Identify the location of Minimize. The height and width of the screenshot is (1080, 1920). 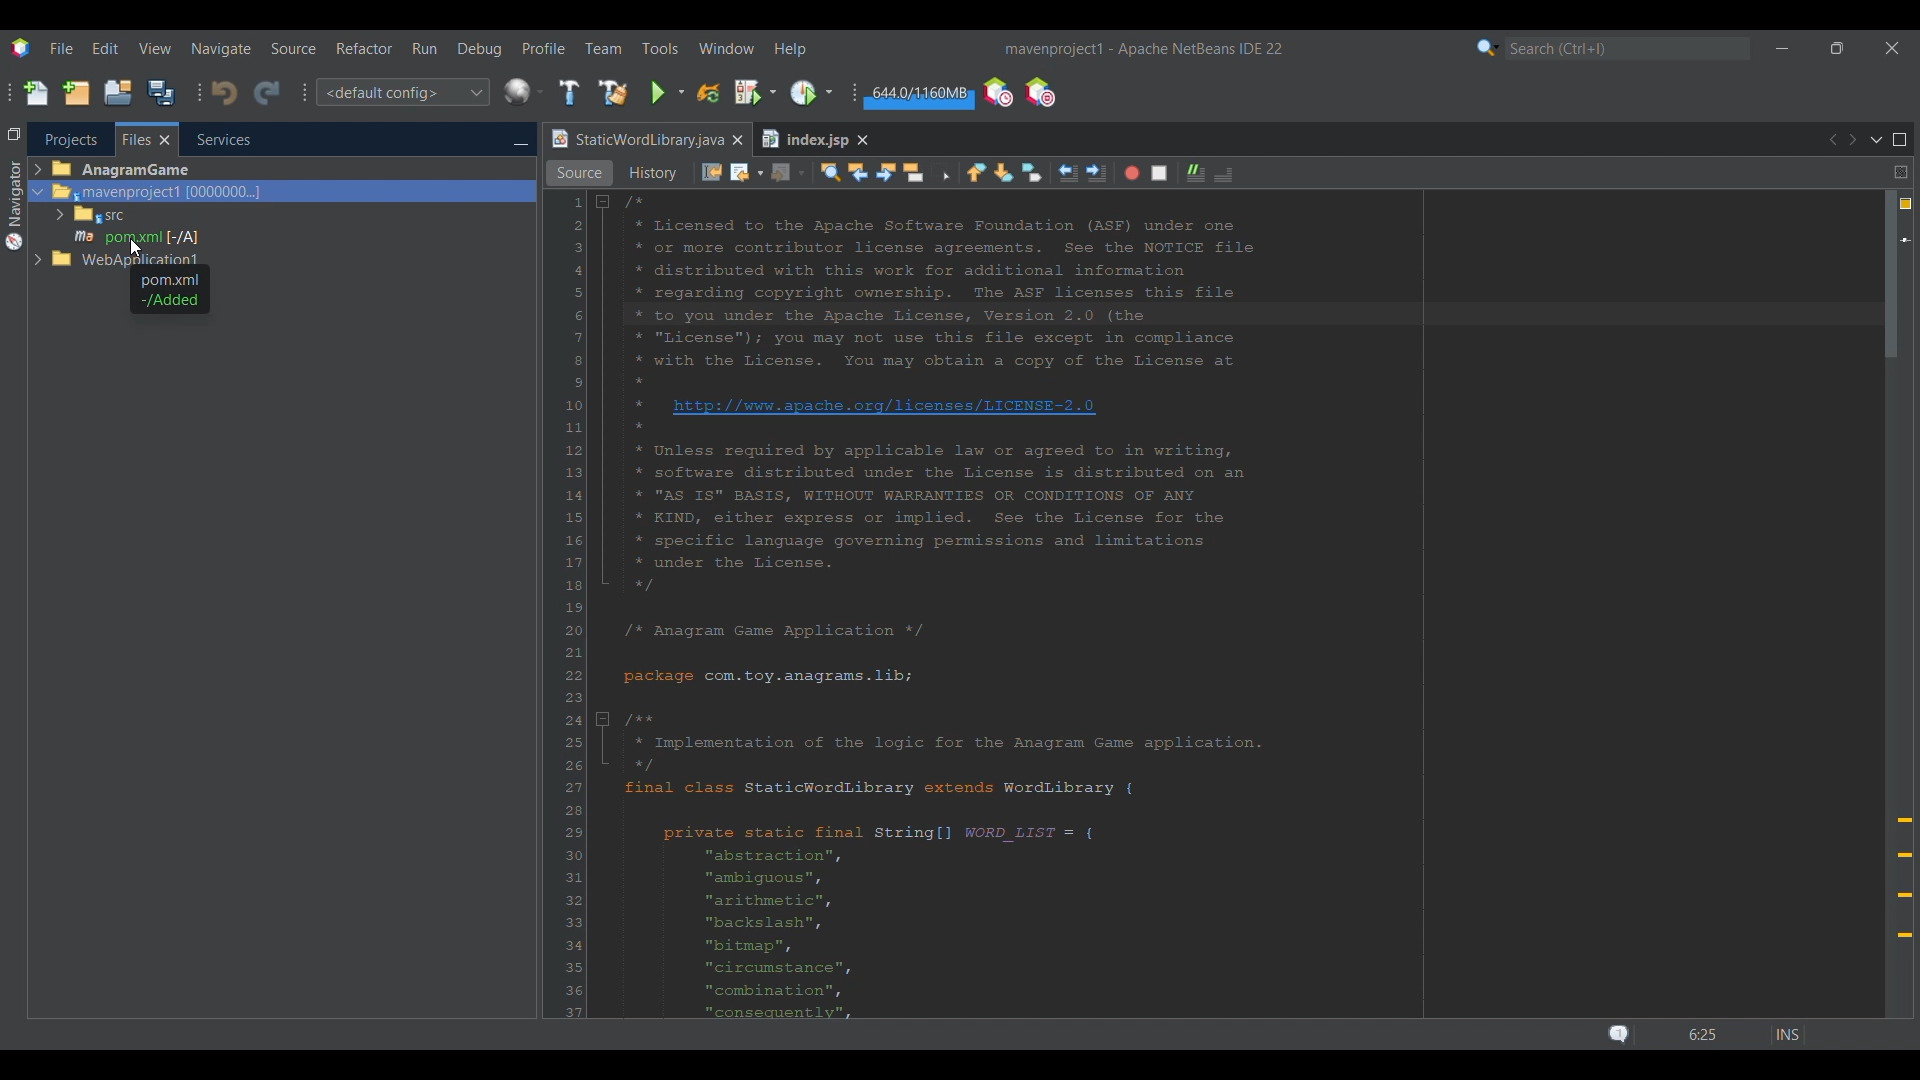
(520, 141).